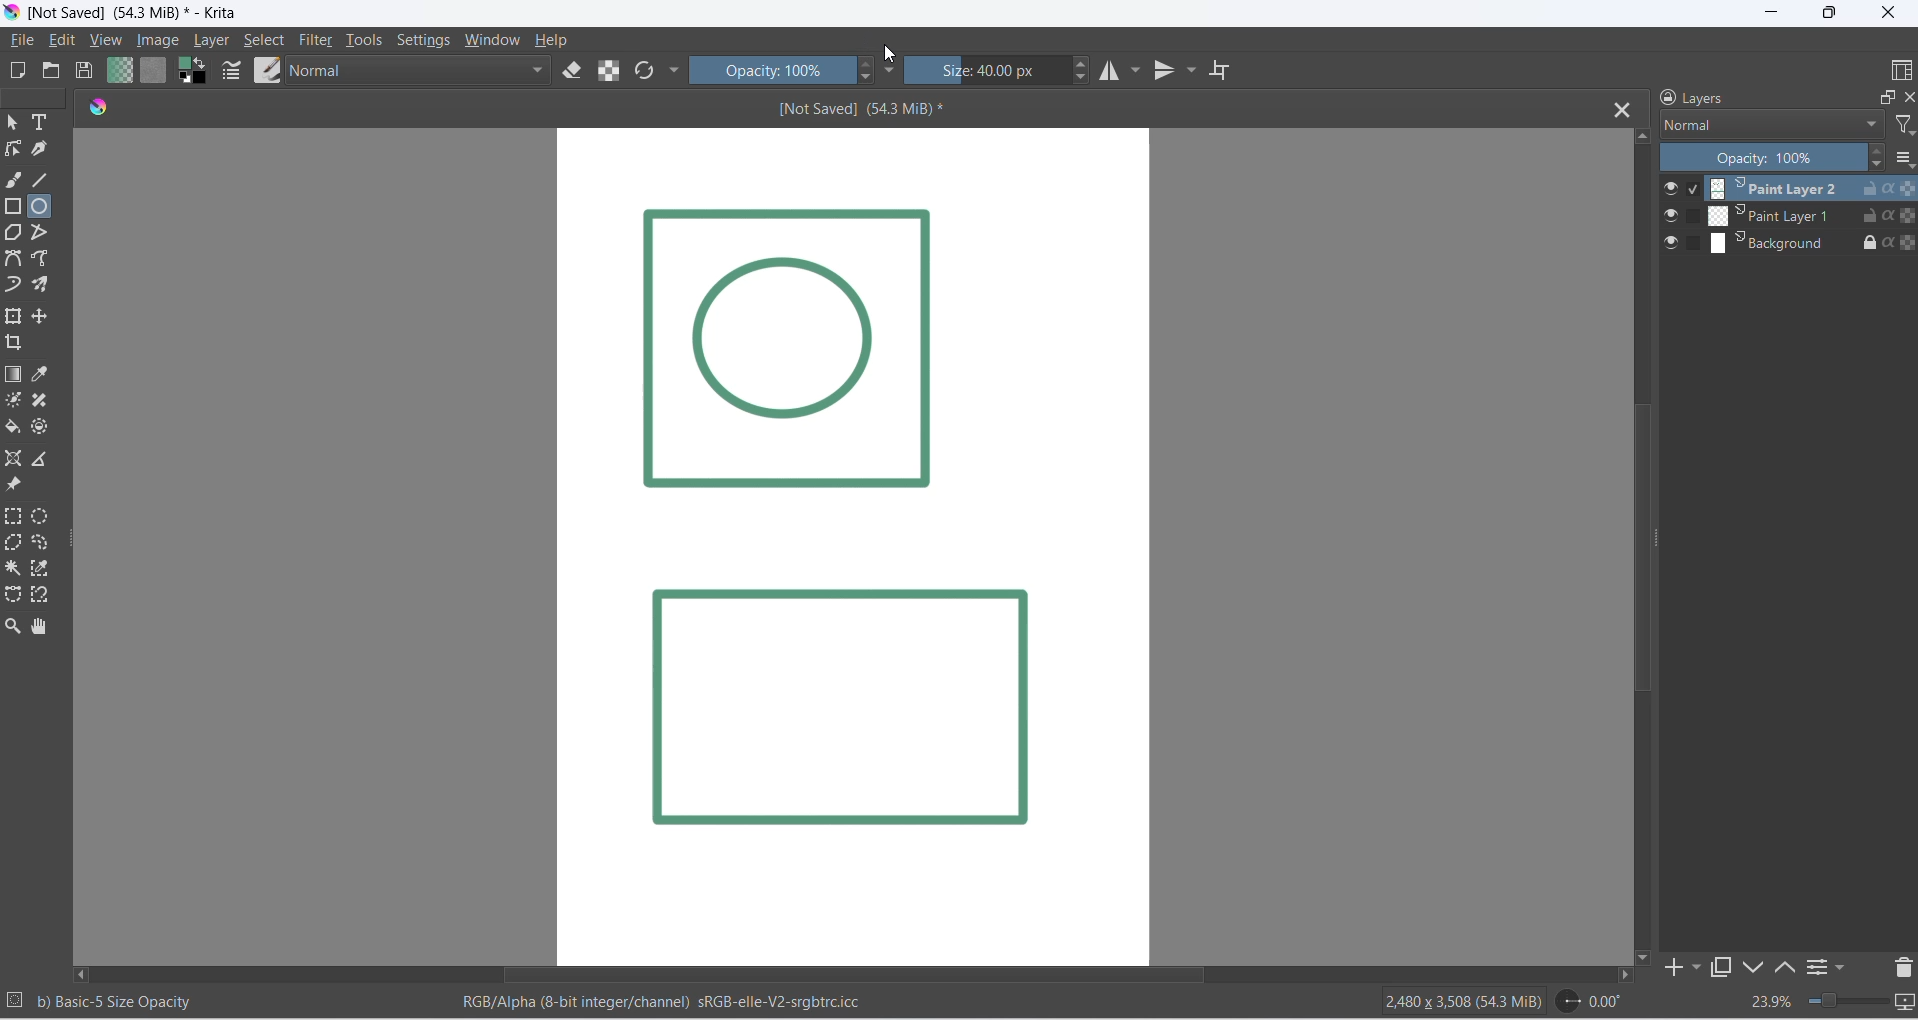 The height and width of the screenshot is (1020, 1918). I want to click on icon, so click(91, 111).